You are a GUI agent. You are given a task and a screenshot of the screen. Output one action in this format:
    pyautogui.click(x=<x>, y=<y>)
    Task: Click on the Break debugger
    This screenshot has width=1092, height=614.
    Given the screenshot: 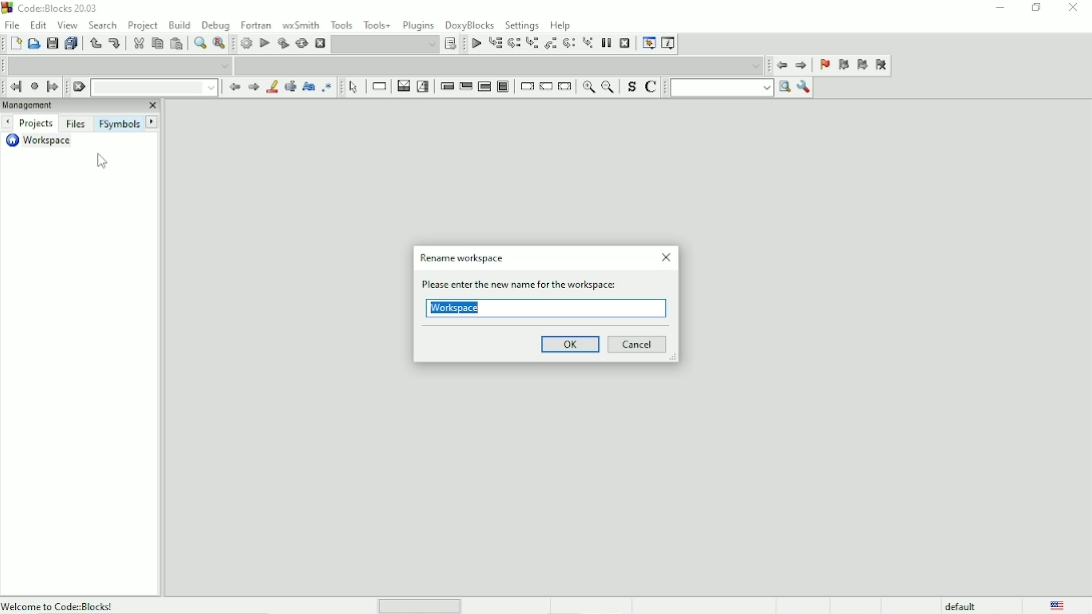 What is the action you would take?
    pyautogui.click(x=607, y=42)
    